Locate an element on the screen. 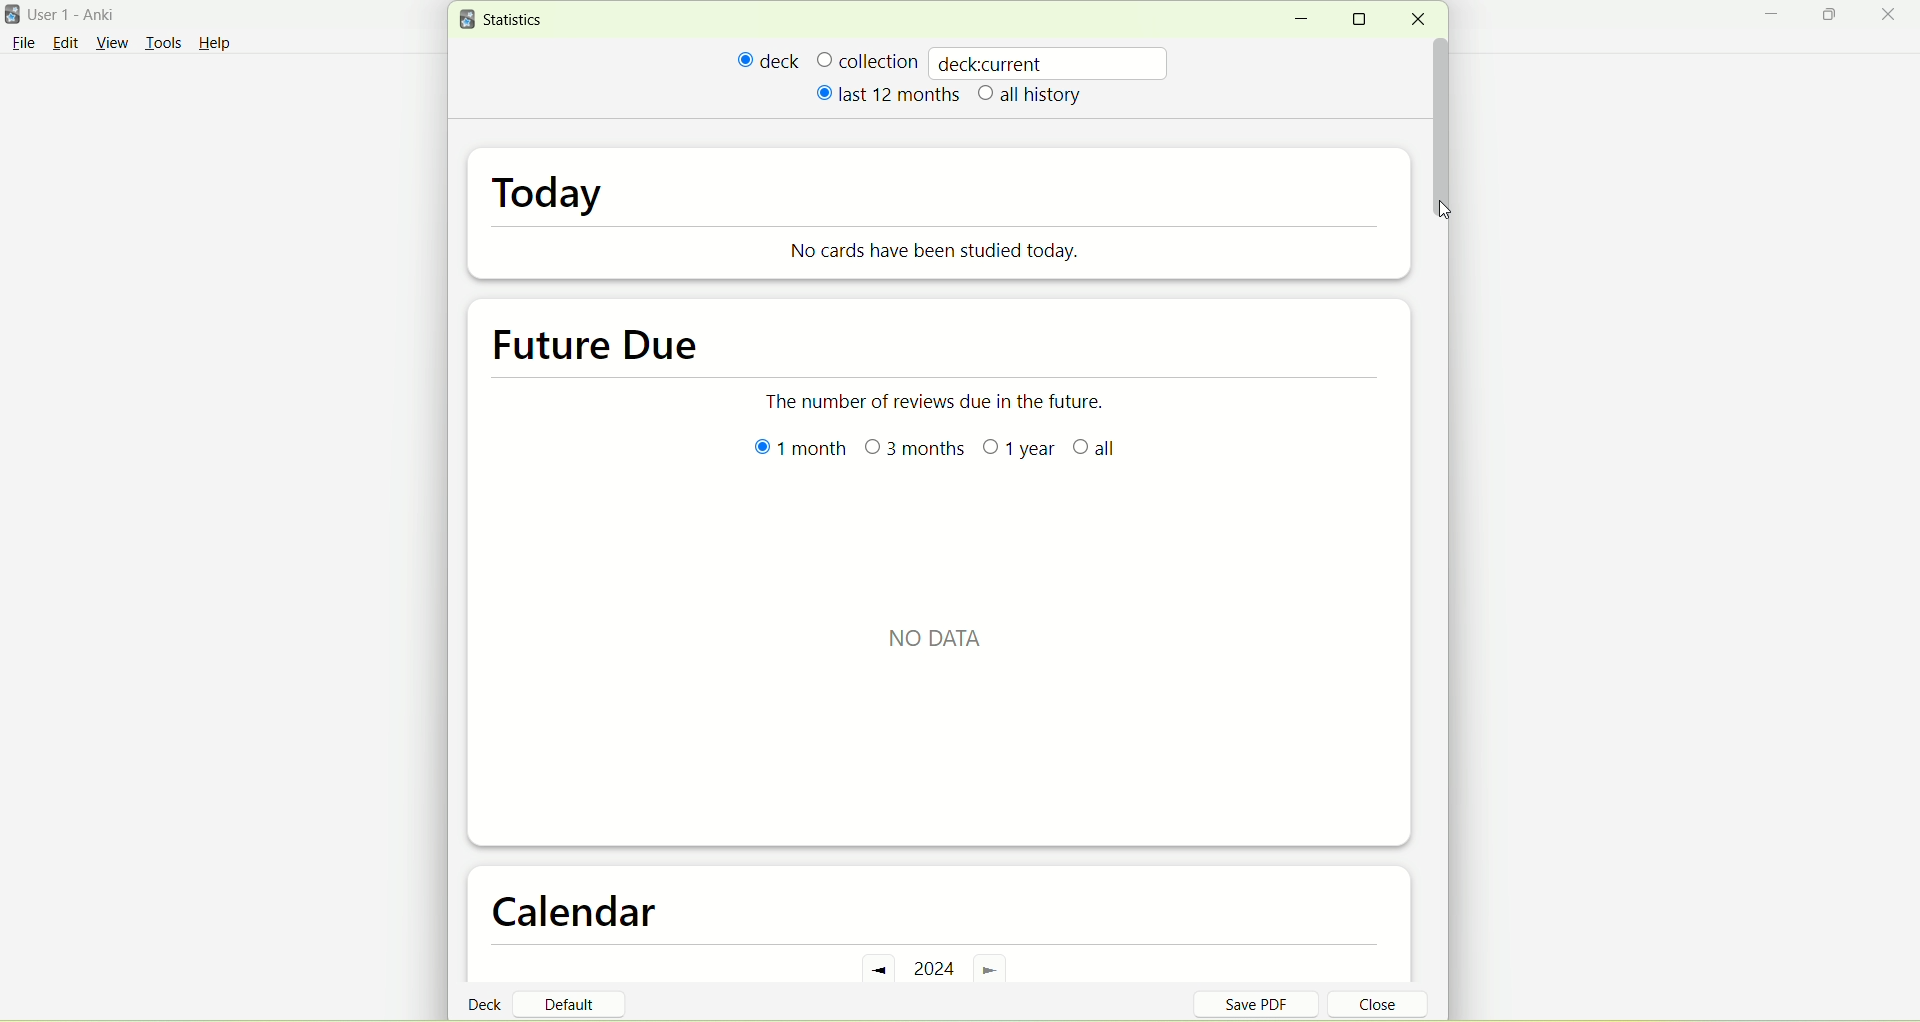 This screenshot has width=1920, height=1022. all is located at coordinates (1094, 449).